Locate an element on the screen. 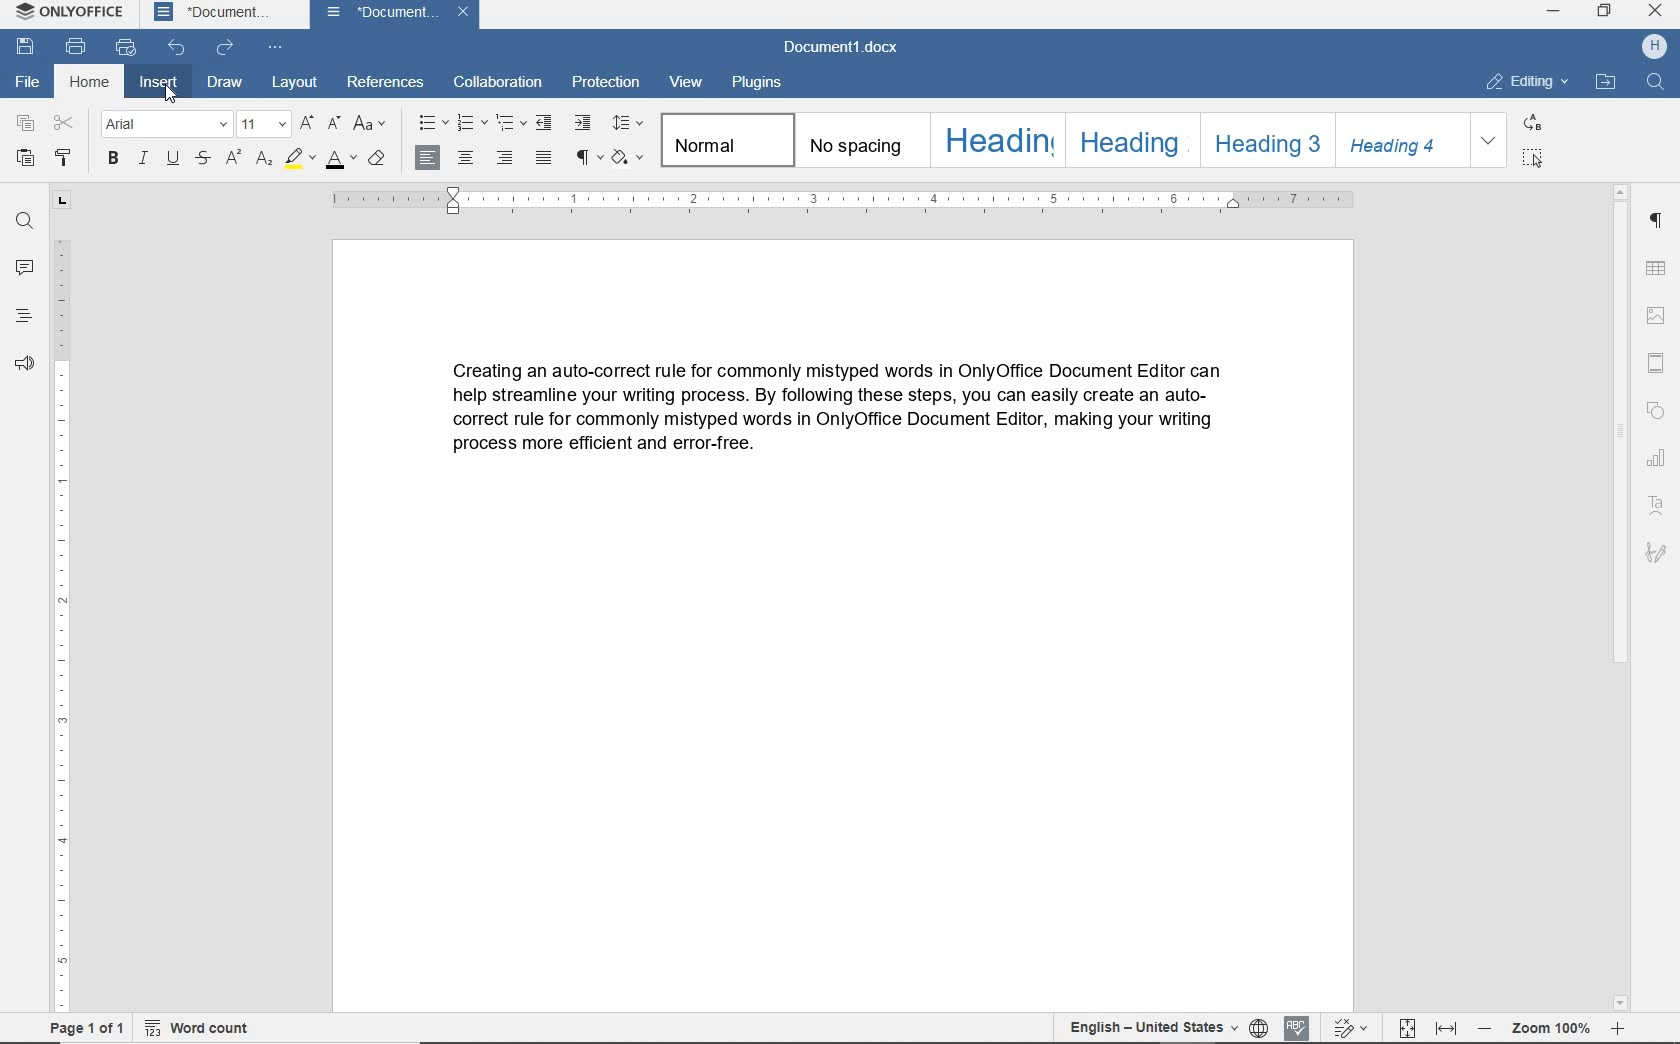 The height and width of the screenshot is (1044, 1680). chart is located at coordinates (1658, 459).